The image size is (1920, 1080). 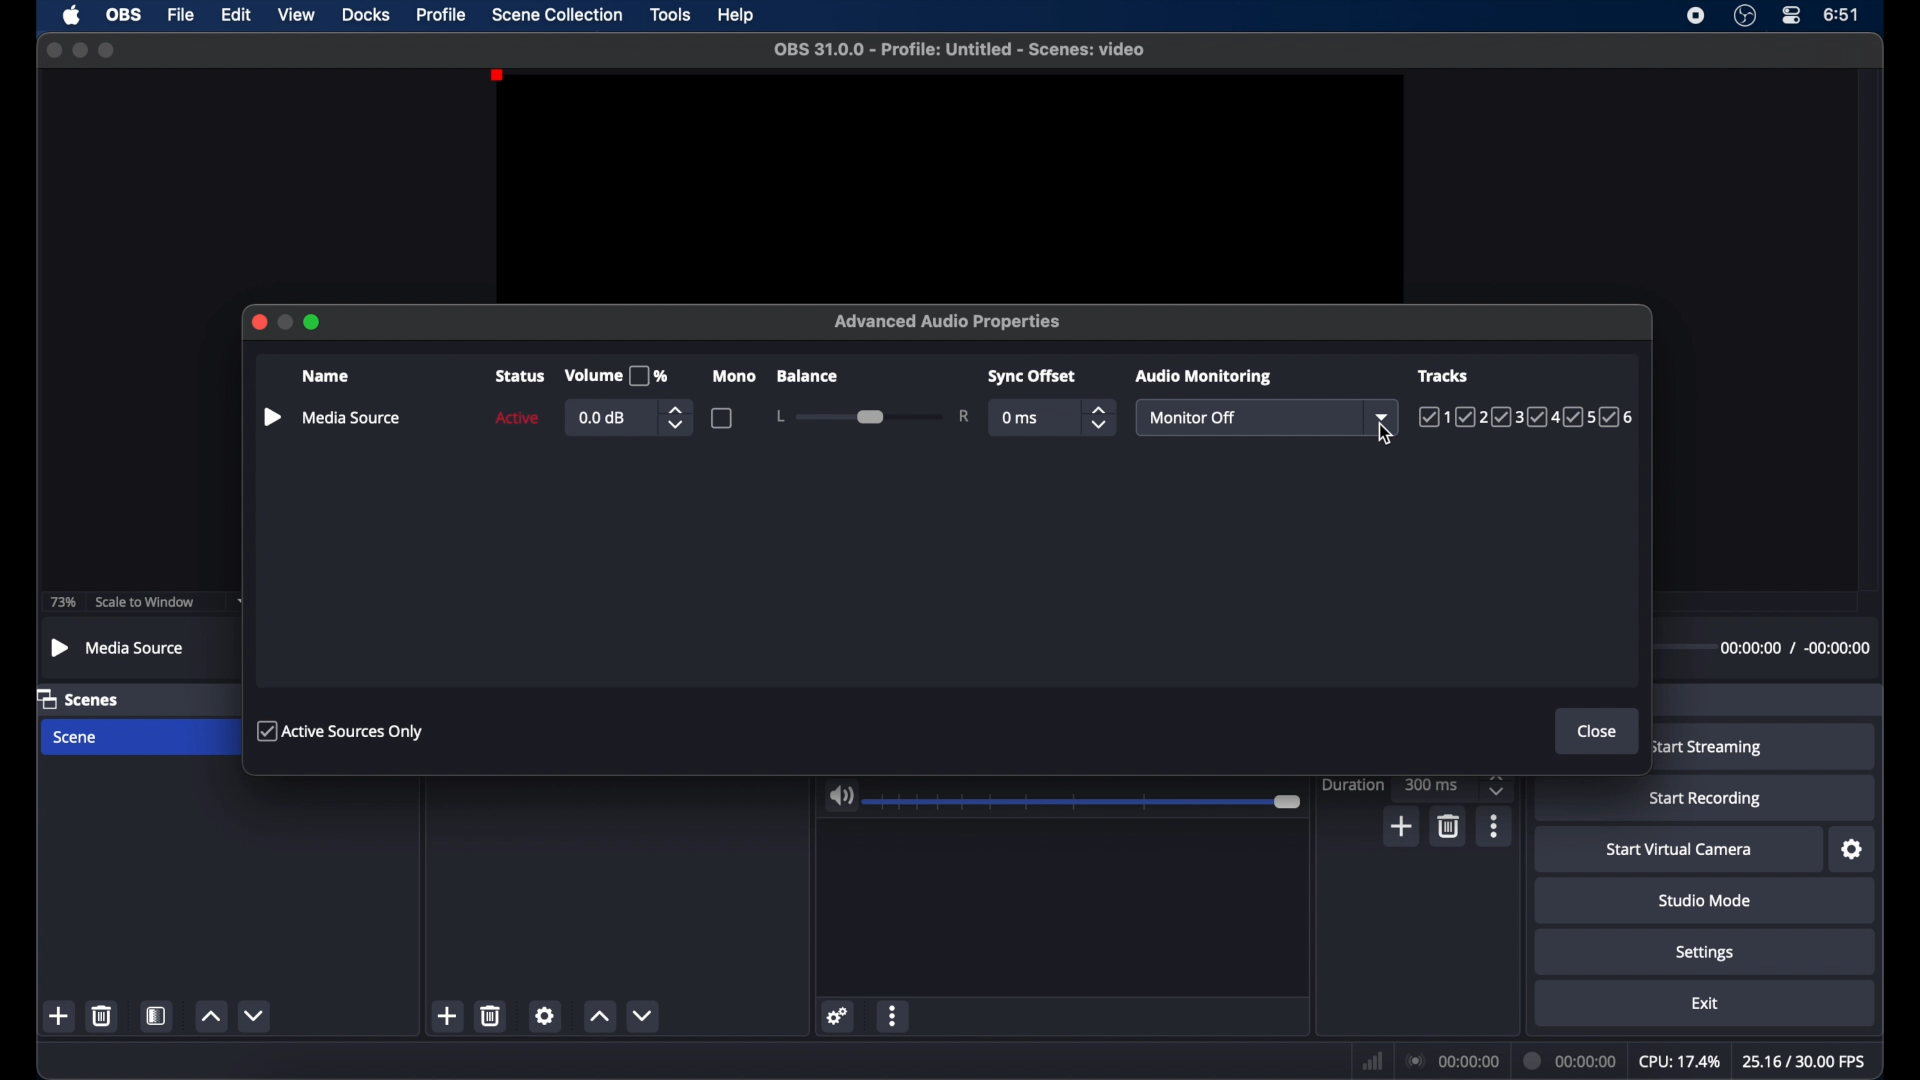 What do you see at coordinates (272, 418) in the screenshot?
I see `play` at bounding box center [272, 418].